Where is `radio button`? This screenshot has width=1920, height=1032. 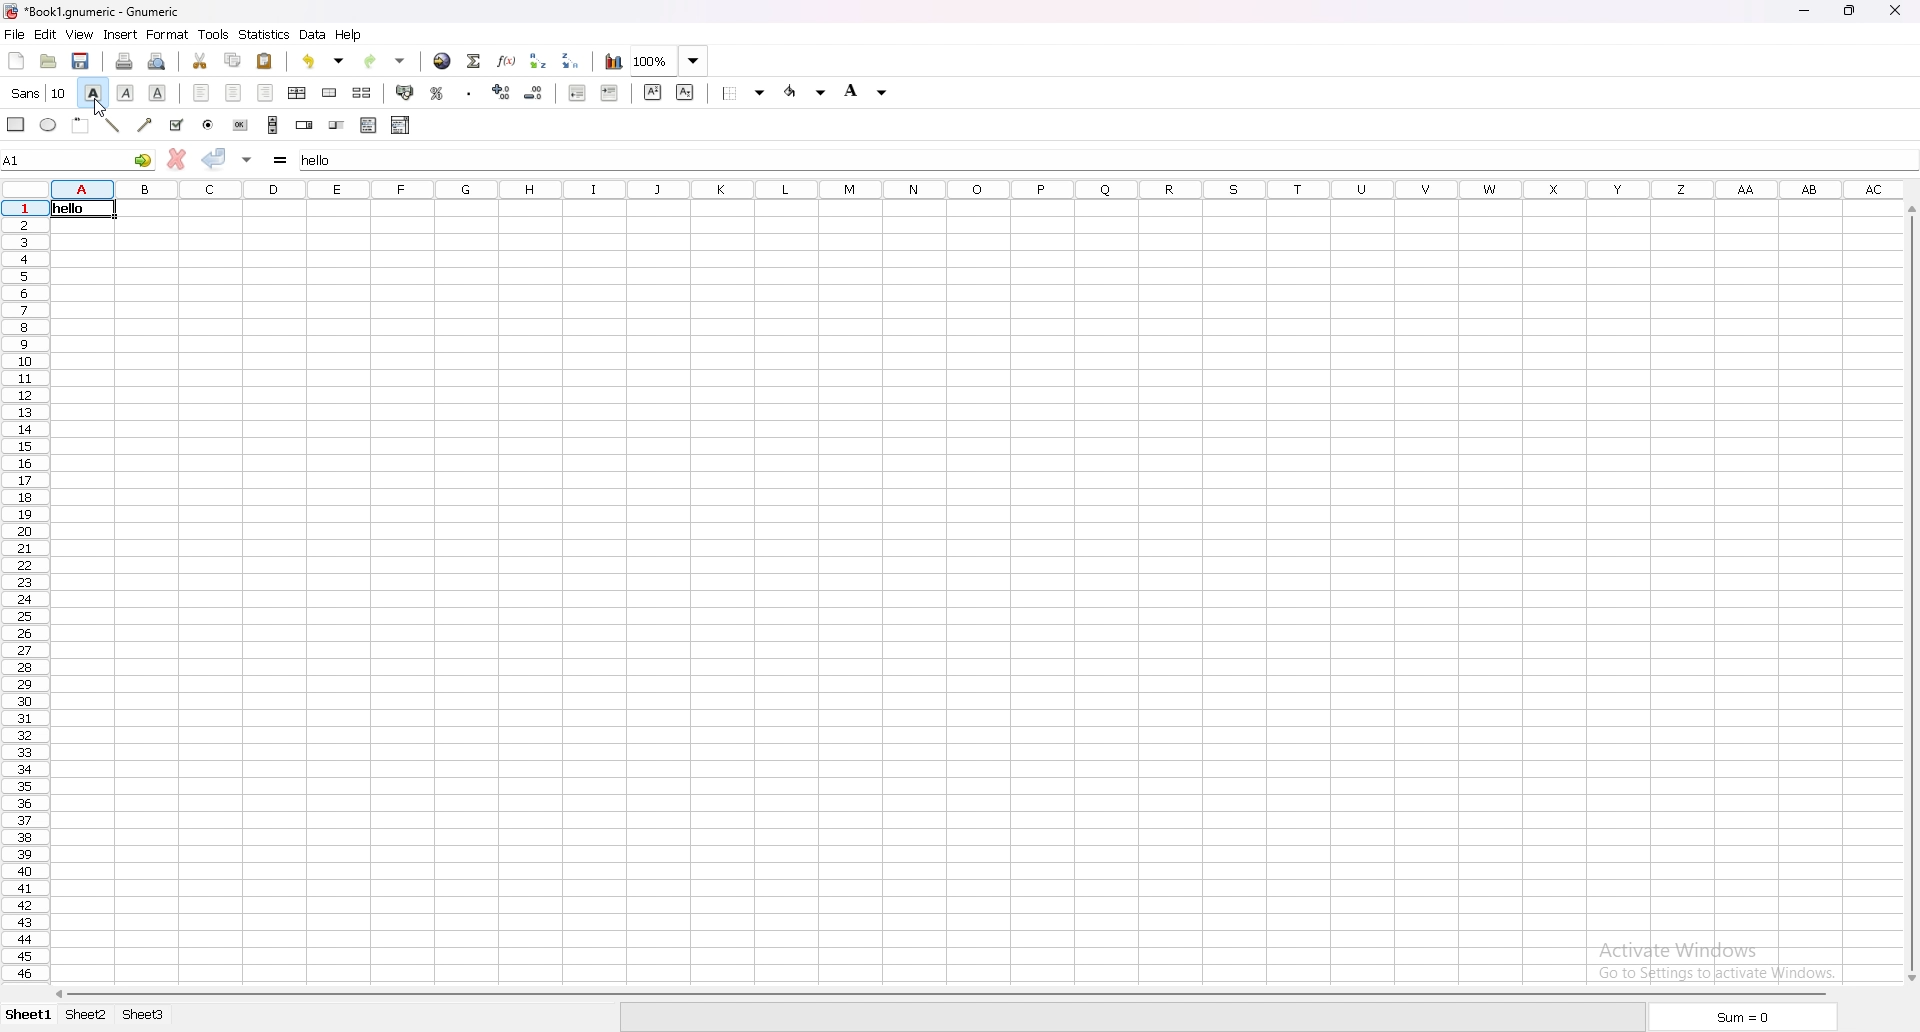
radio button is located at coordinates (209, 123).